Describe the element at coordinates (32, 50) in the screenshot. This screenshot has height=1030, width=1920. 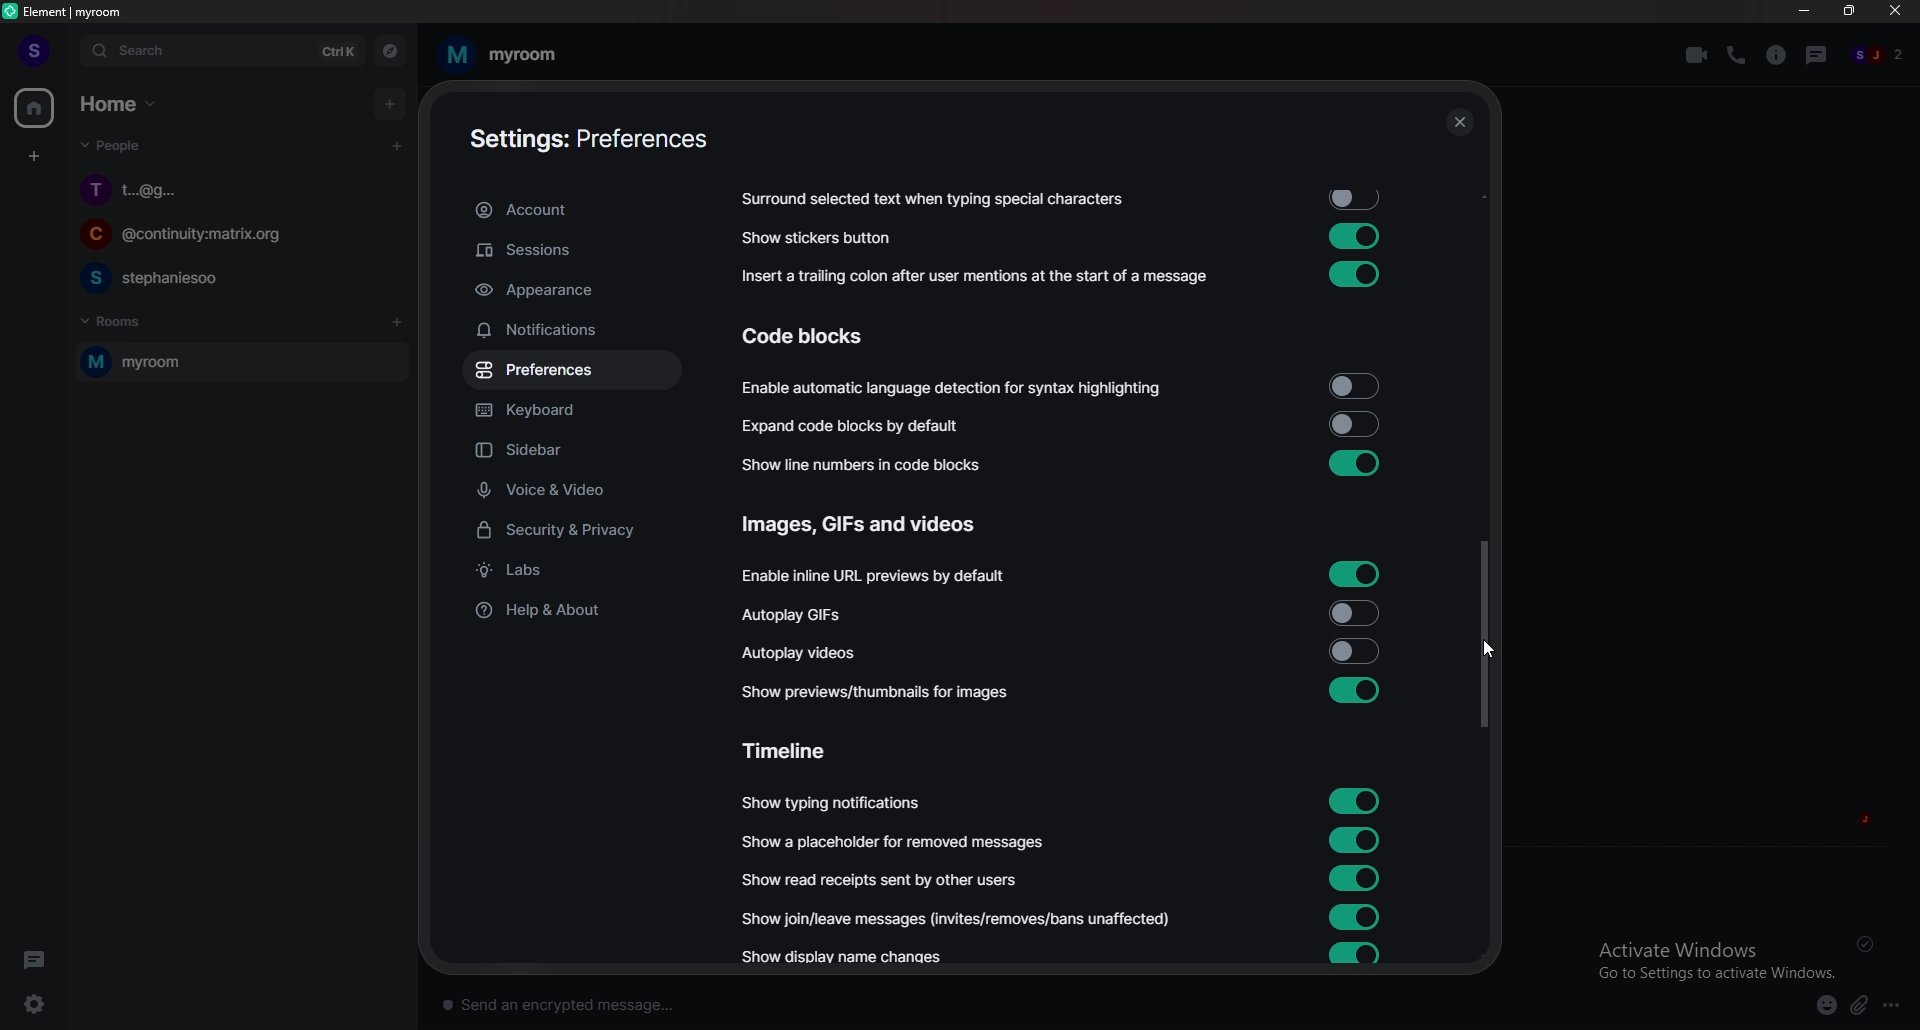
I see `profile` at that location.